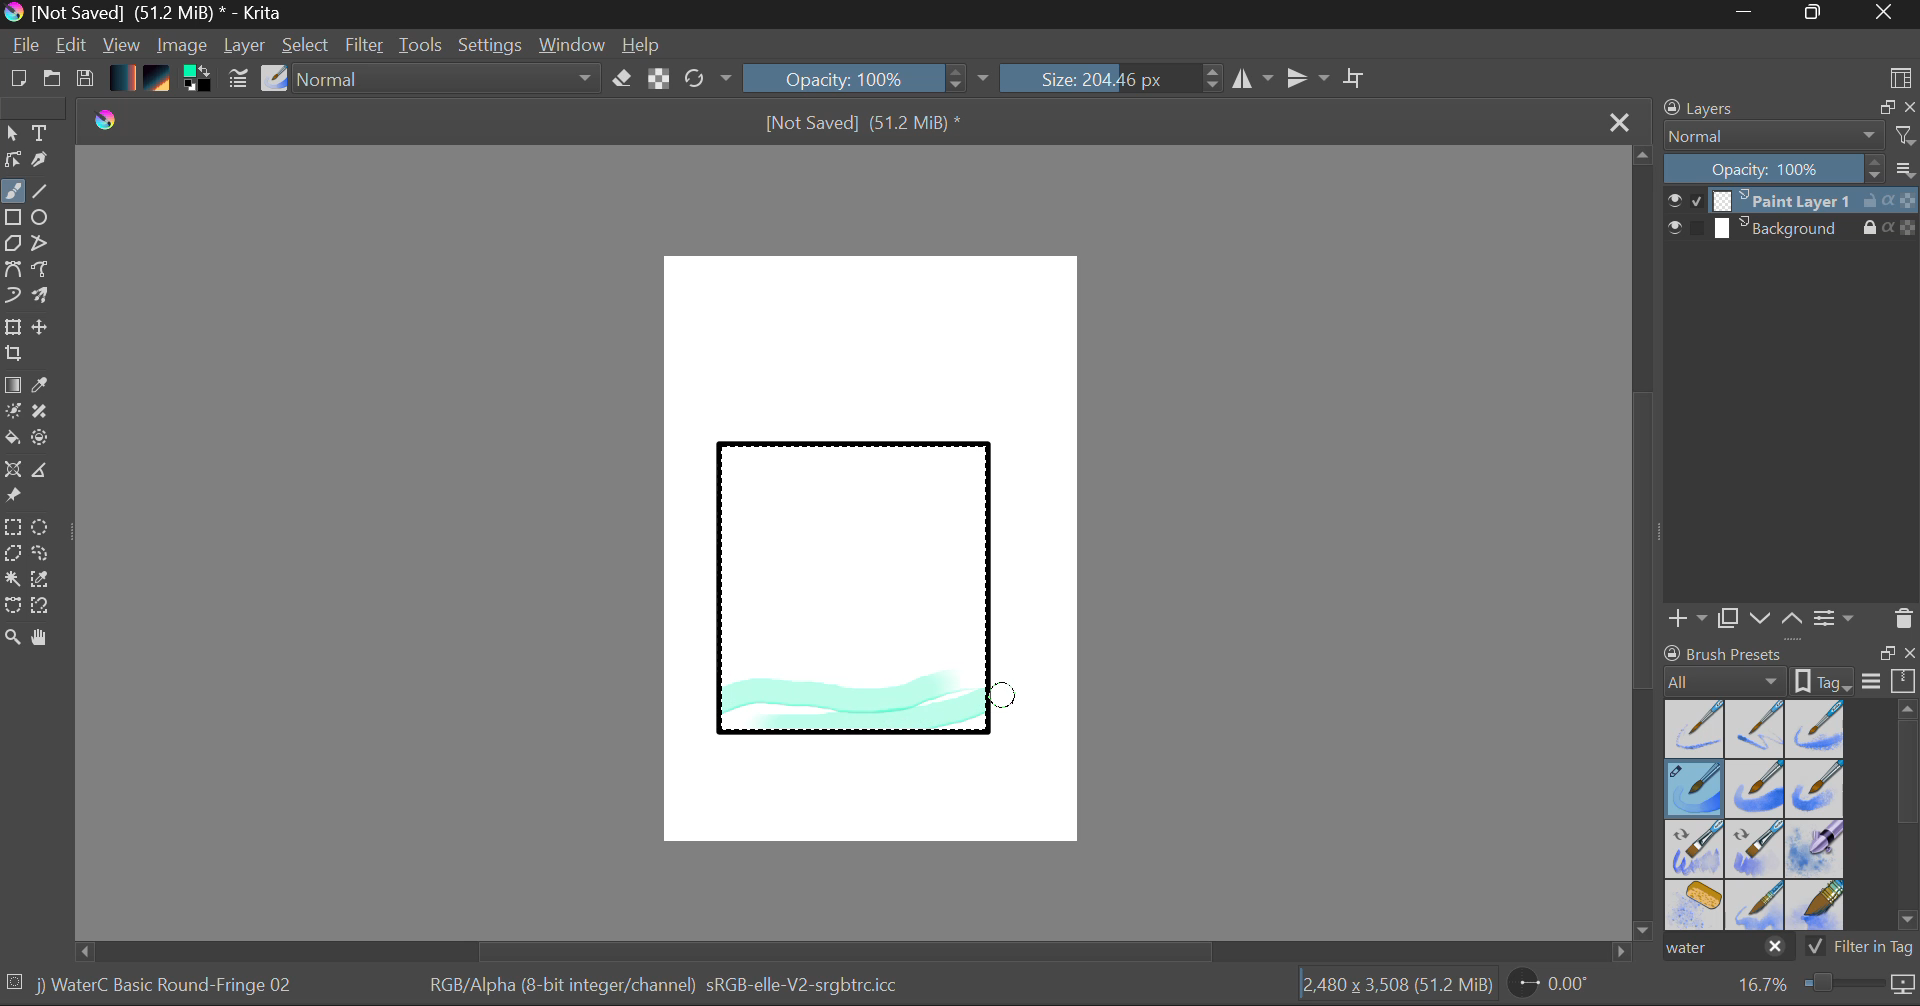 The width and height of the screenshot is (1920, 1006). What do you see at coordinates (1756, 790) in the screenshot?
I see `Water C - Grain` at bounding box center [1756, 790].